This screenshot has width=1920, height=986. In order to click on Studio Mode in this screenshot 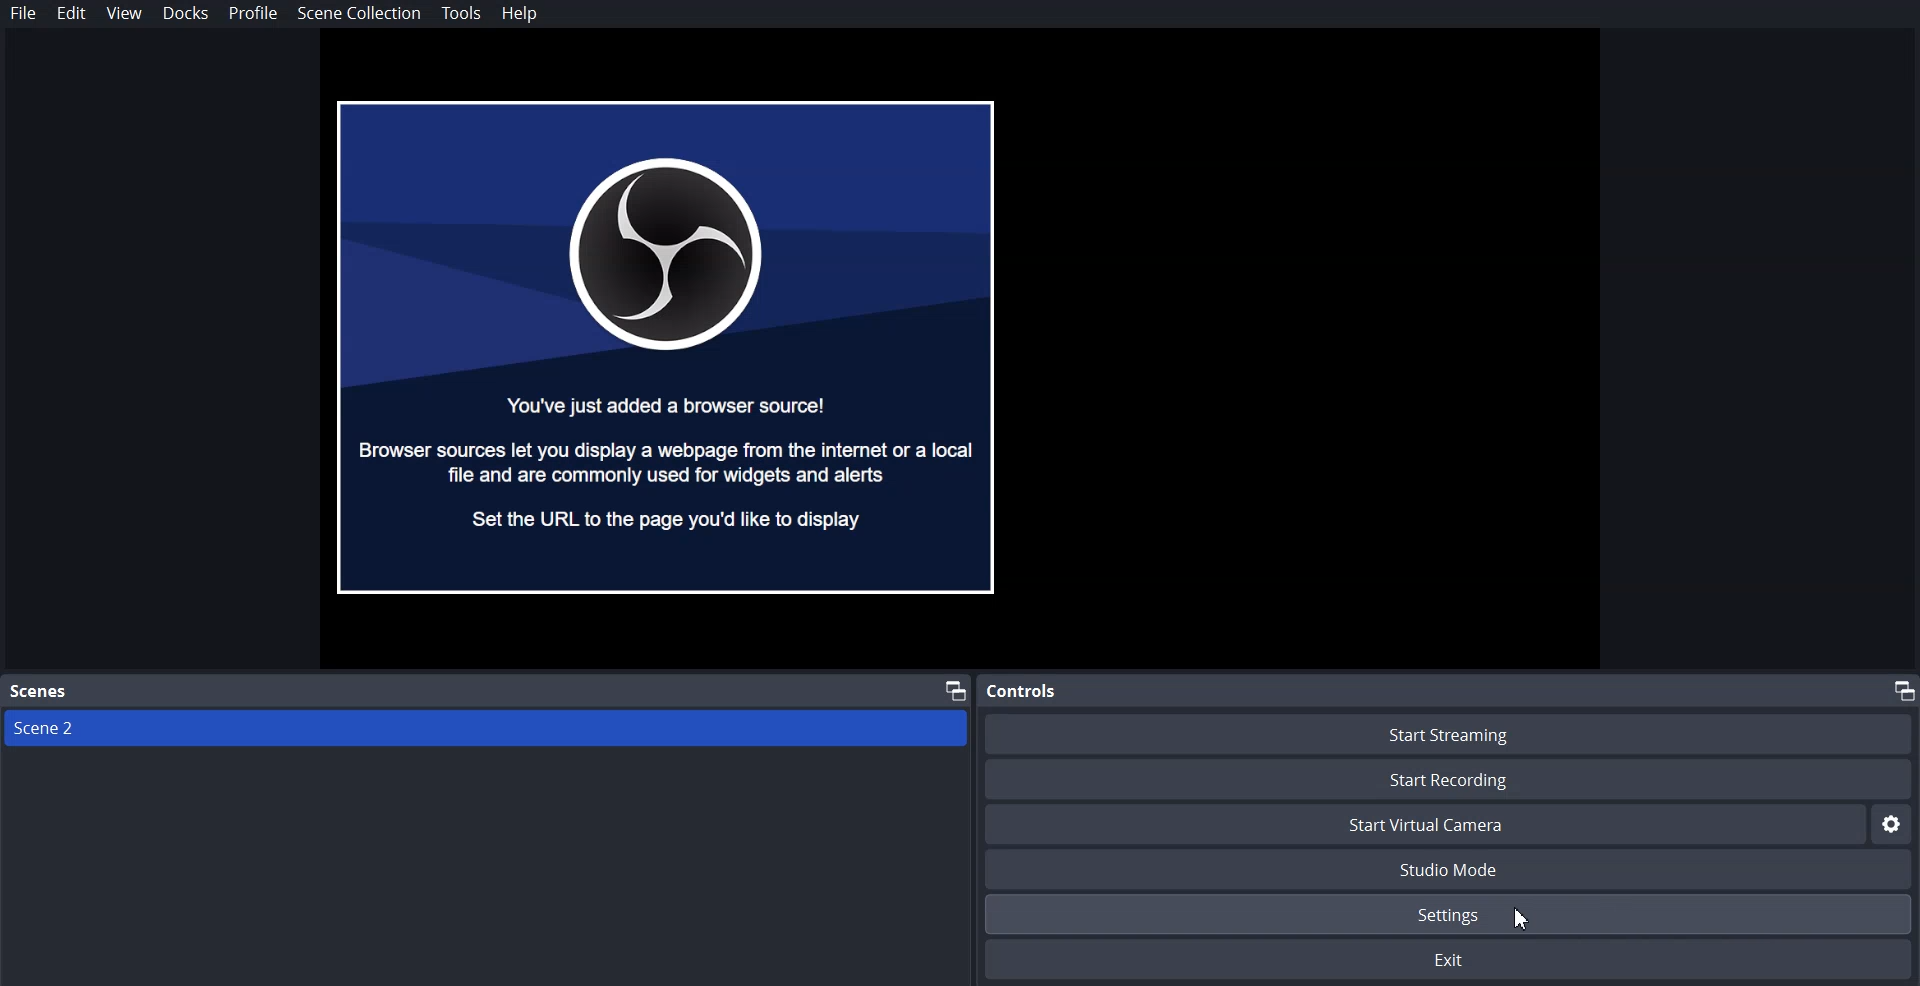, I will do `click(1450, 868)`.